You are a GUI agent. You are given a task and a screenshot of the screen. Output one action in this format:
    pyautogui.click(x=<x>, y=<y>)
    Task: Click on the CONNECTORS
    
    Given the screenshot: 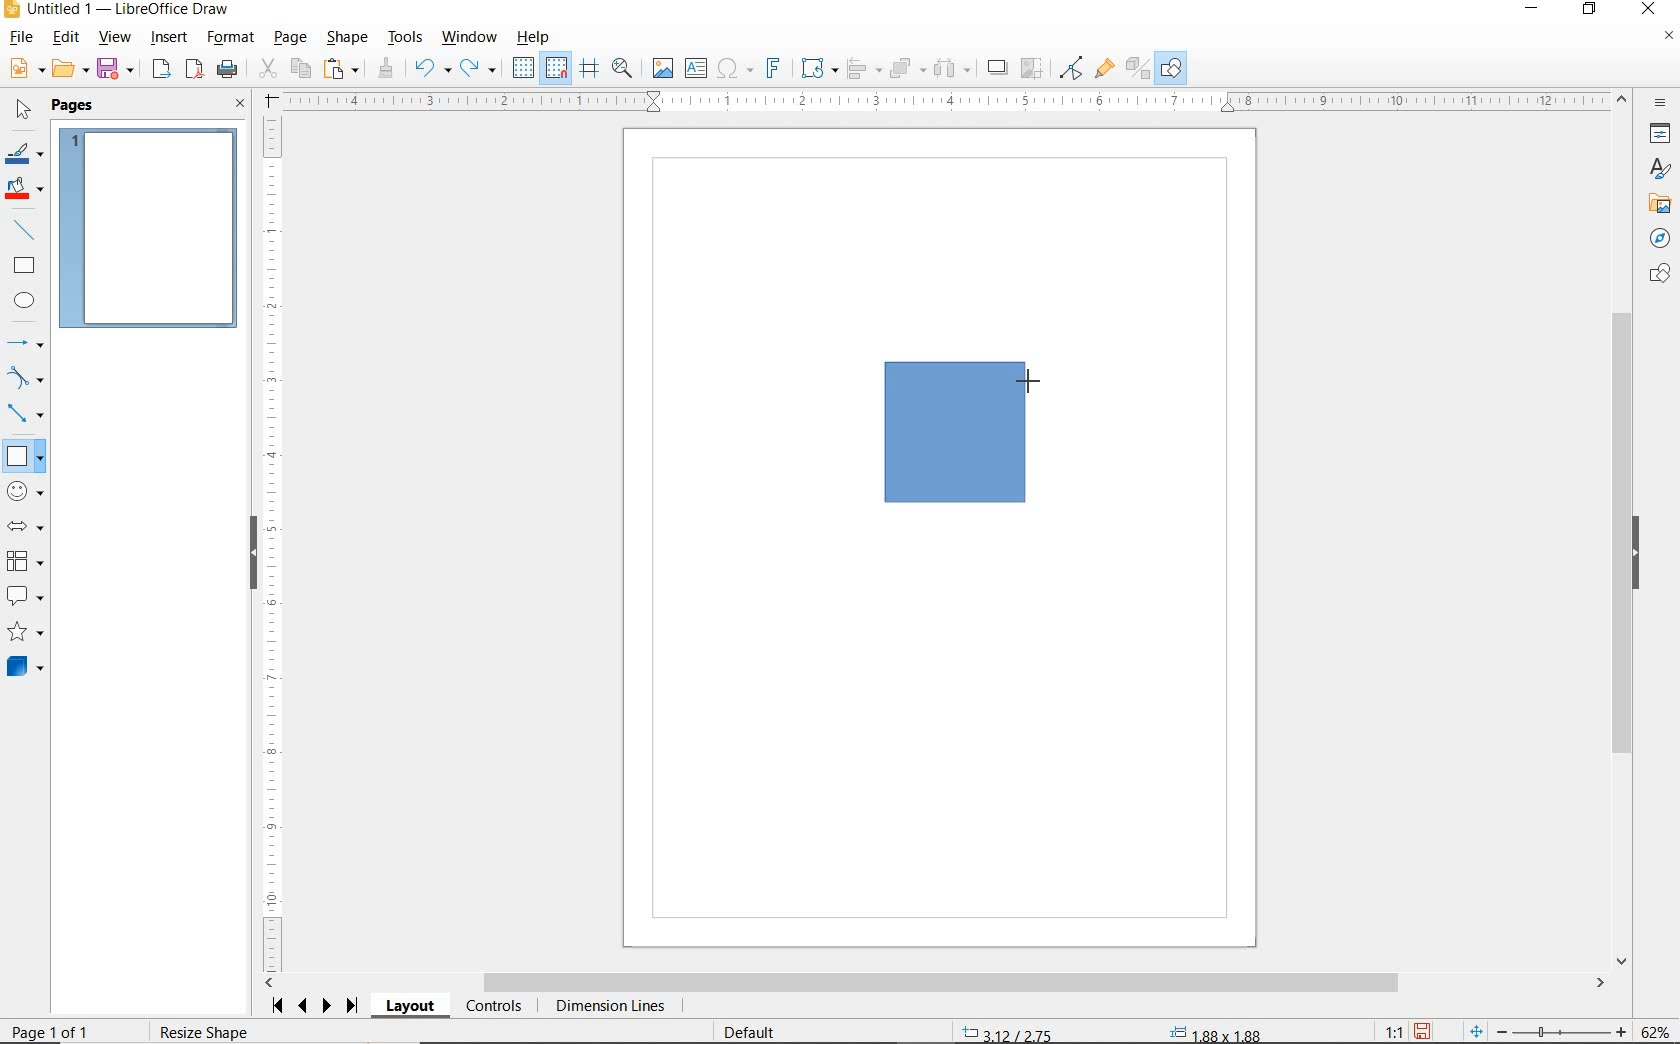 What is the action you would take?
    pyautogui.click(x=25, y=415)
    